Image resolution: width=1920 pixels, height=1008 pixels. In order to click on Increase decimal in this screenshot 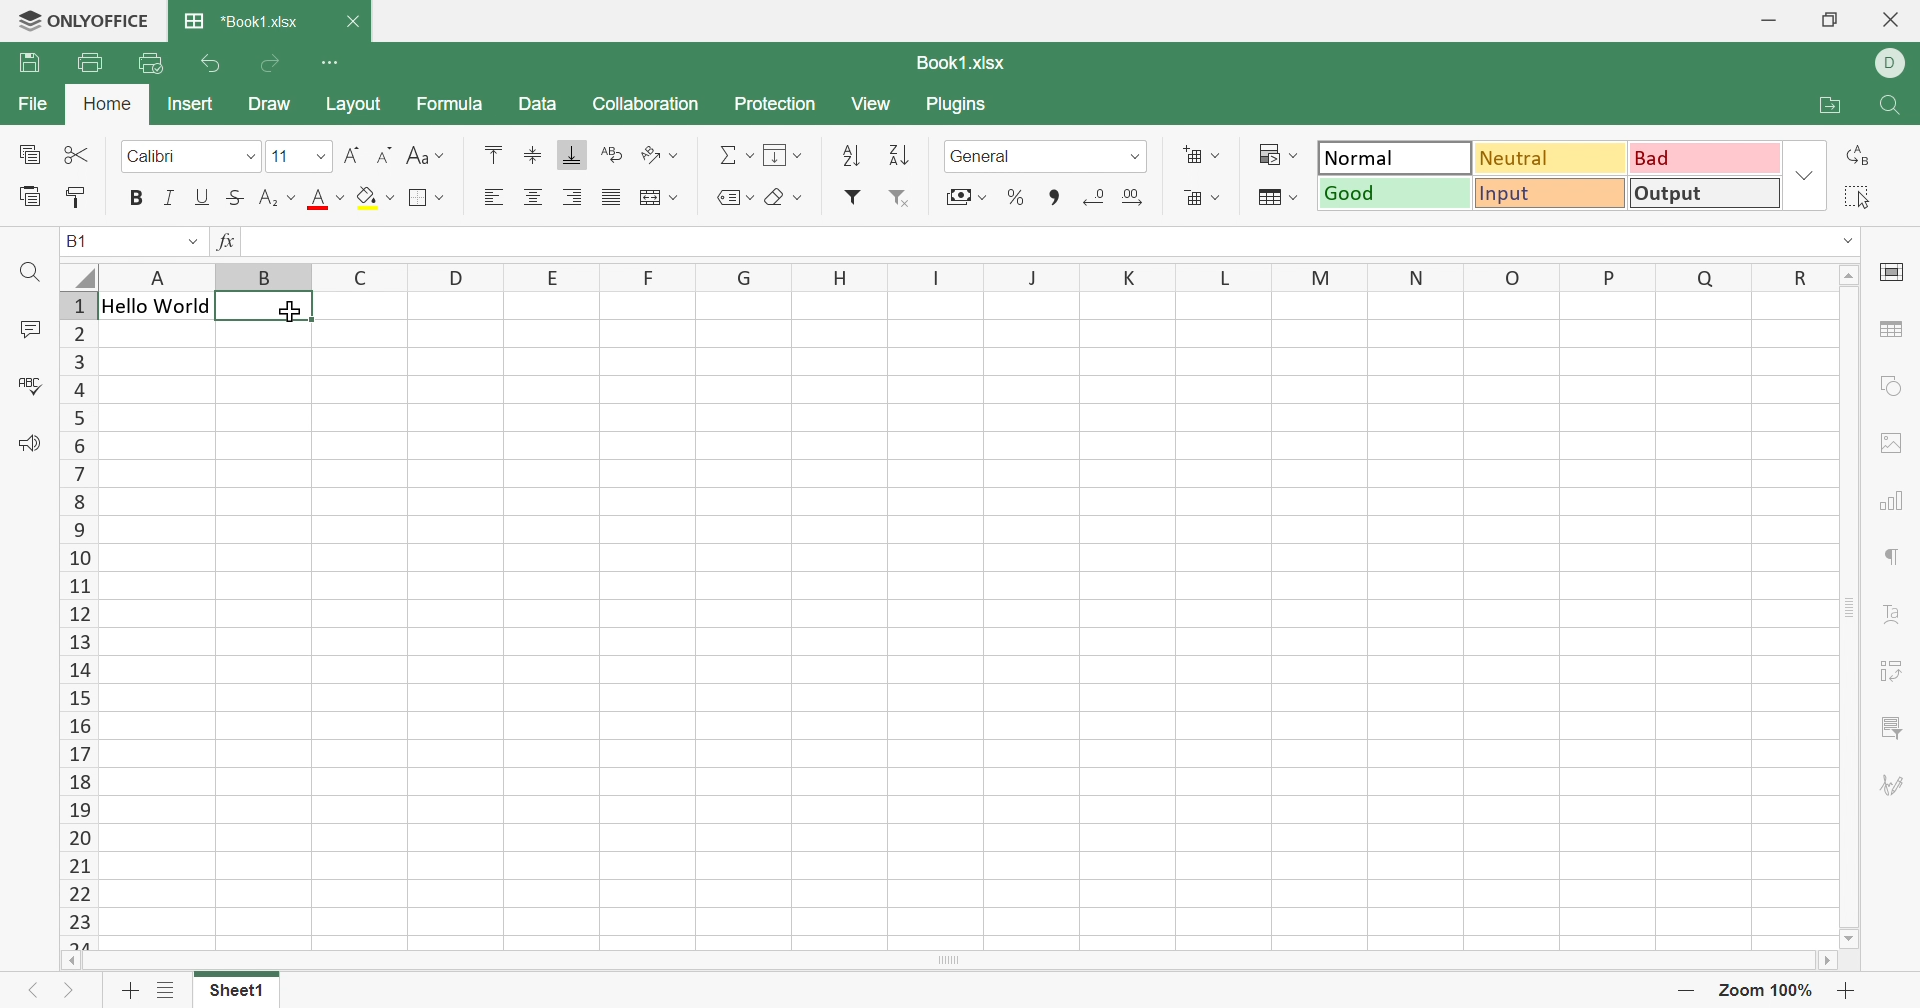, I will do `click(1137, 197)`.